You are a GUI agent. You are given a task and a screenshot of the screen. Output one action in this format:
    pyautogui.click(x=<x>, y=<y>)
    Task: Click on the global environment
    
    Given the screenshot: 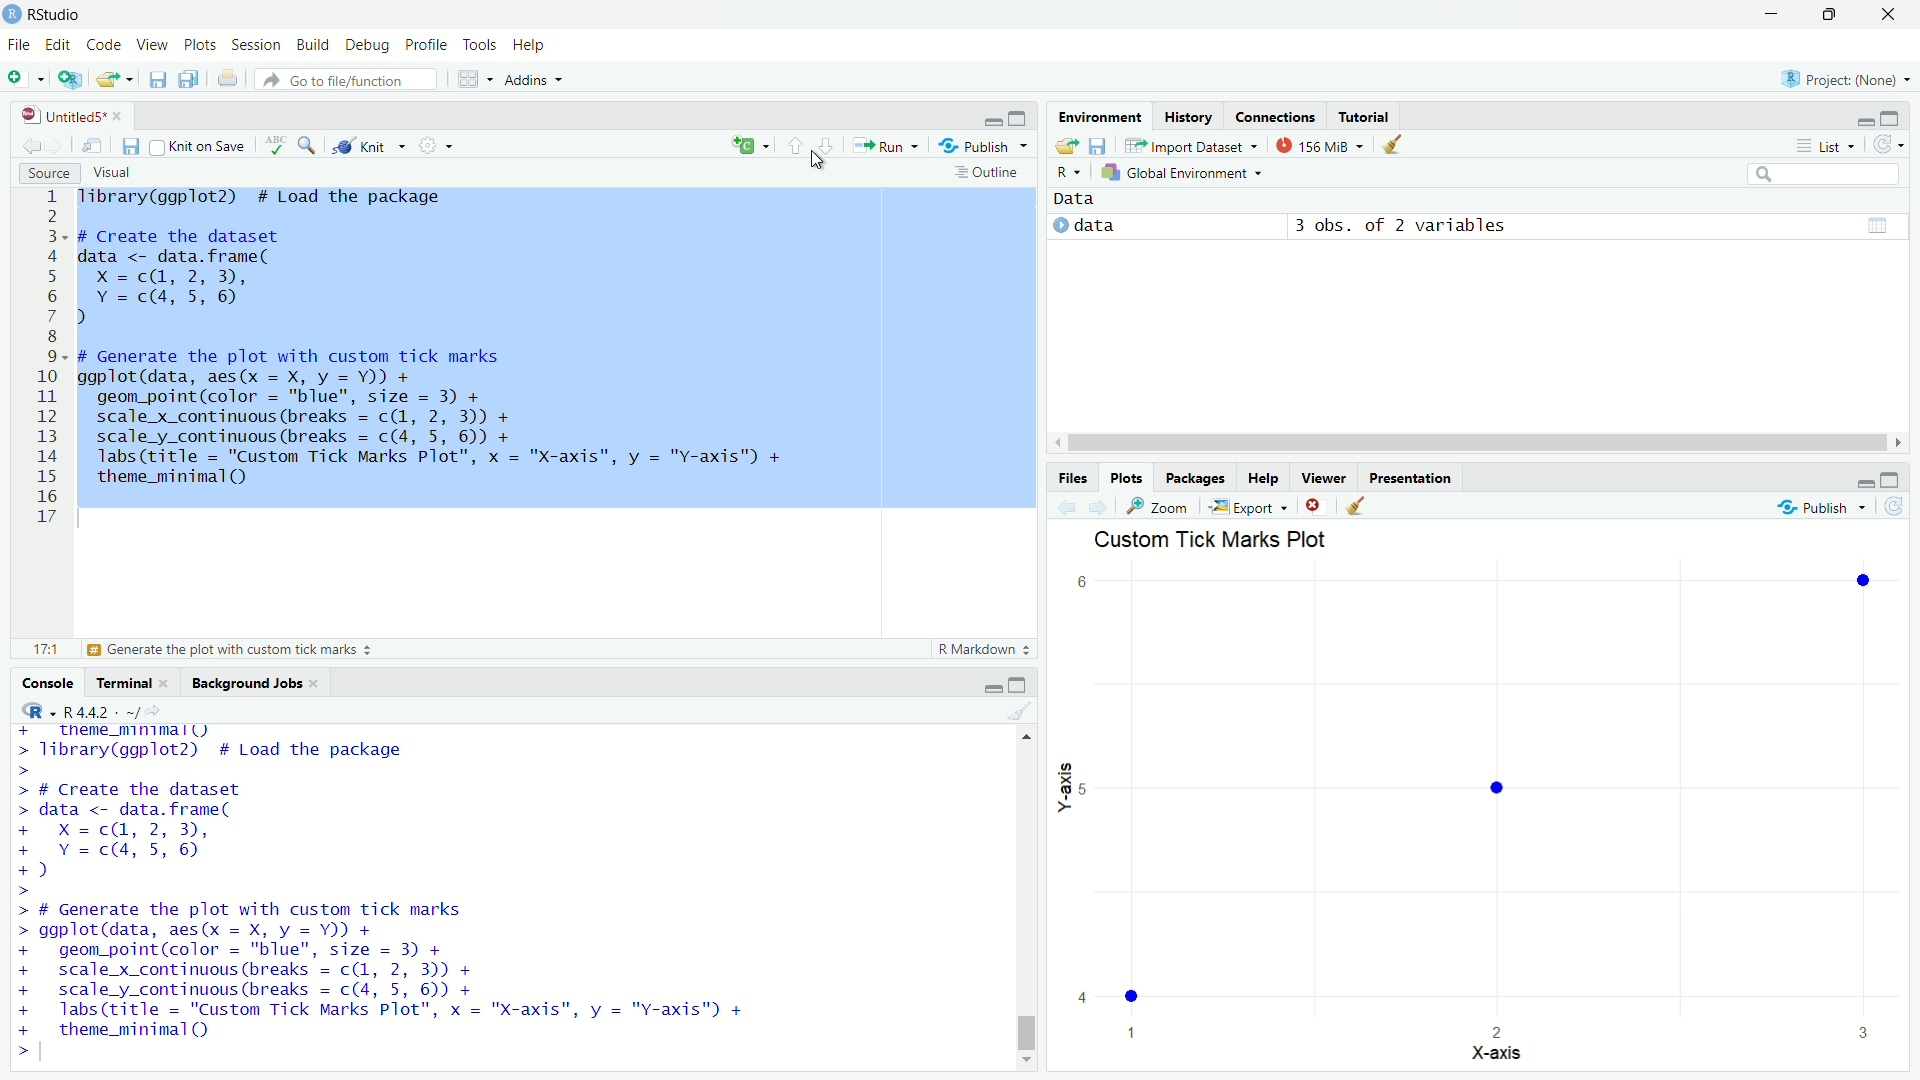 What is the action you would take?
    pyautogui.click(x=1181, y=174)
    